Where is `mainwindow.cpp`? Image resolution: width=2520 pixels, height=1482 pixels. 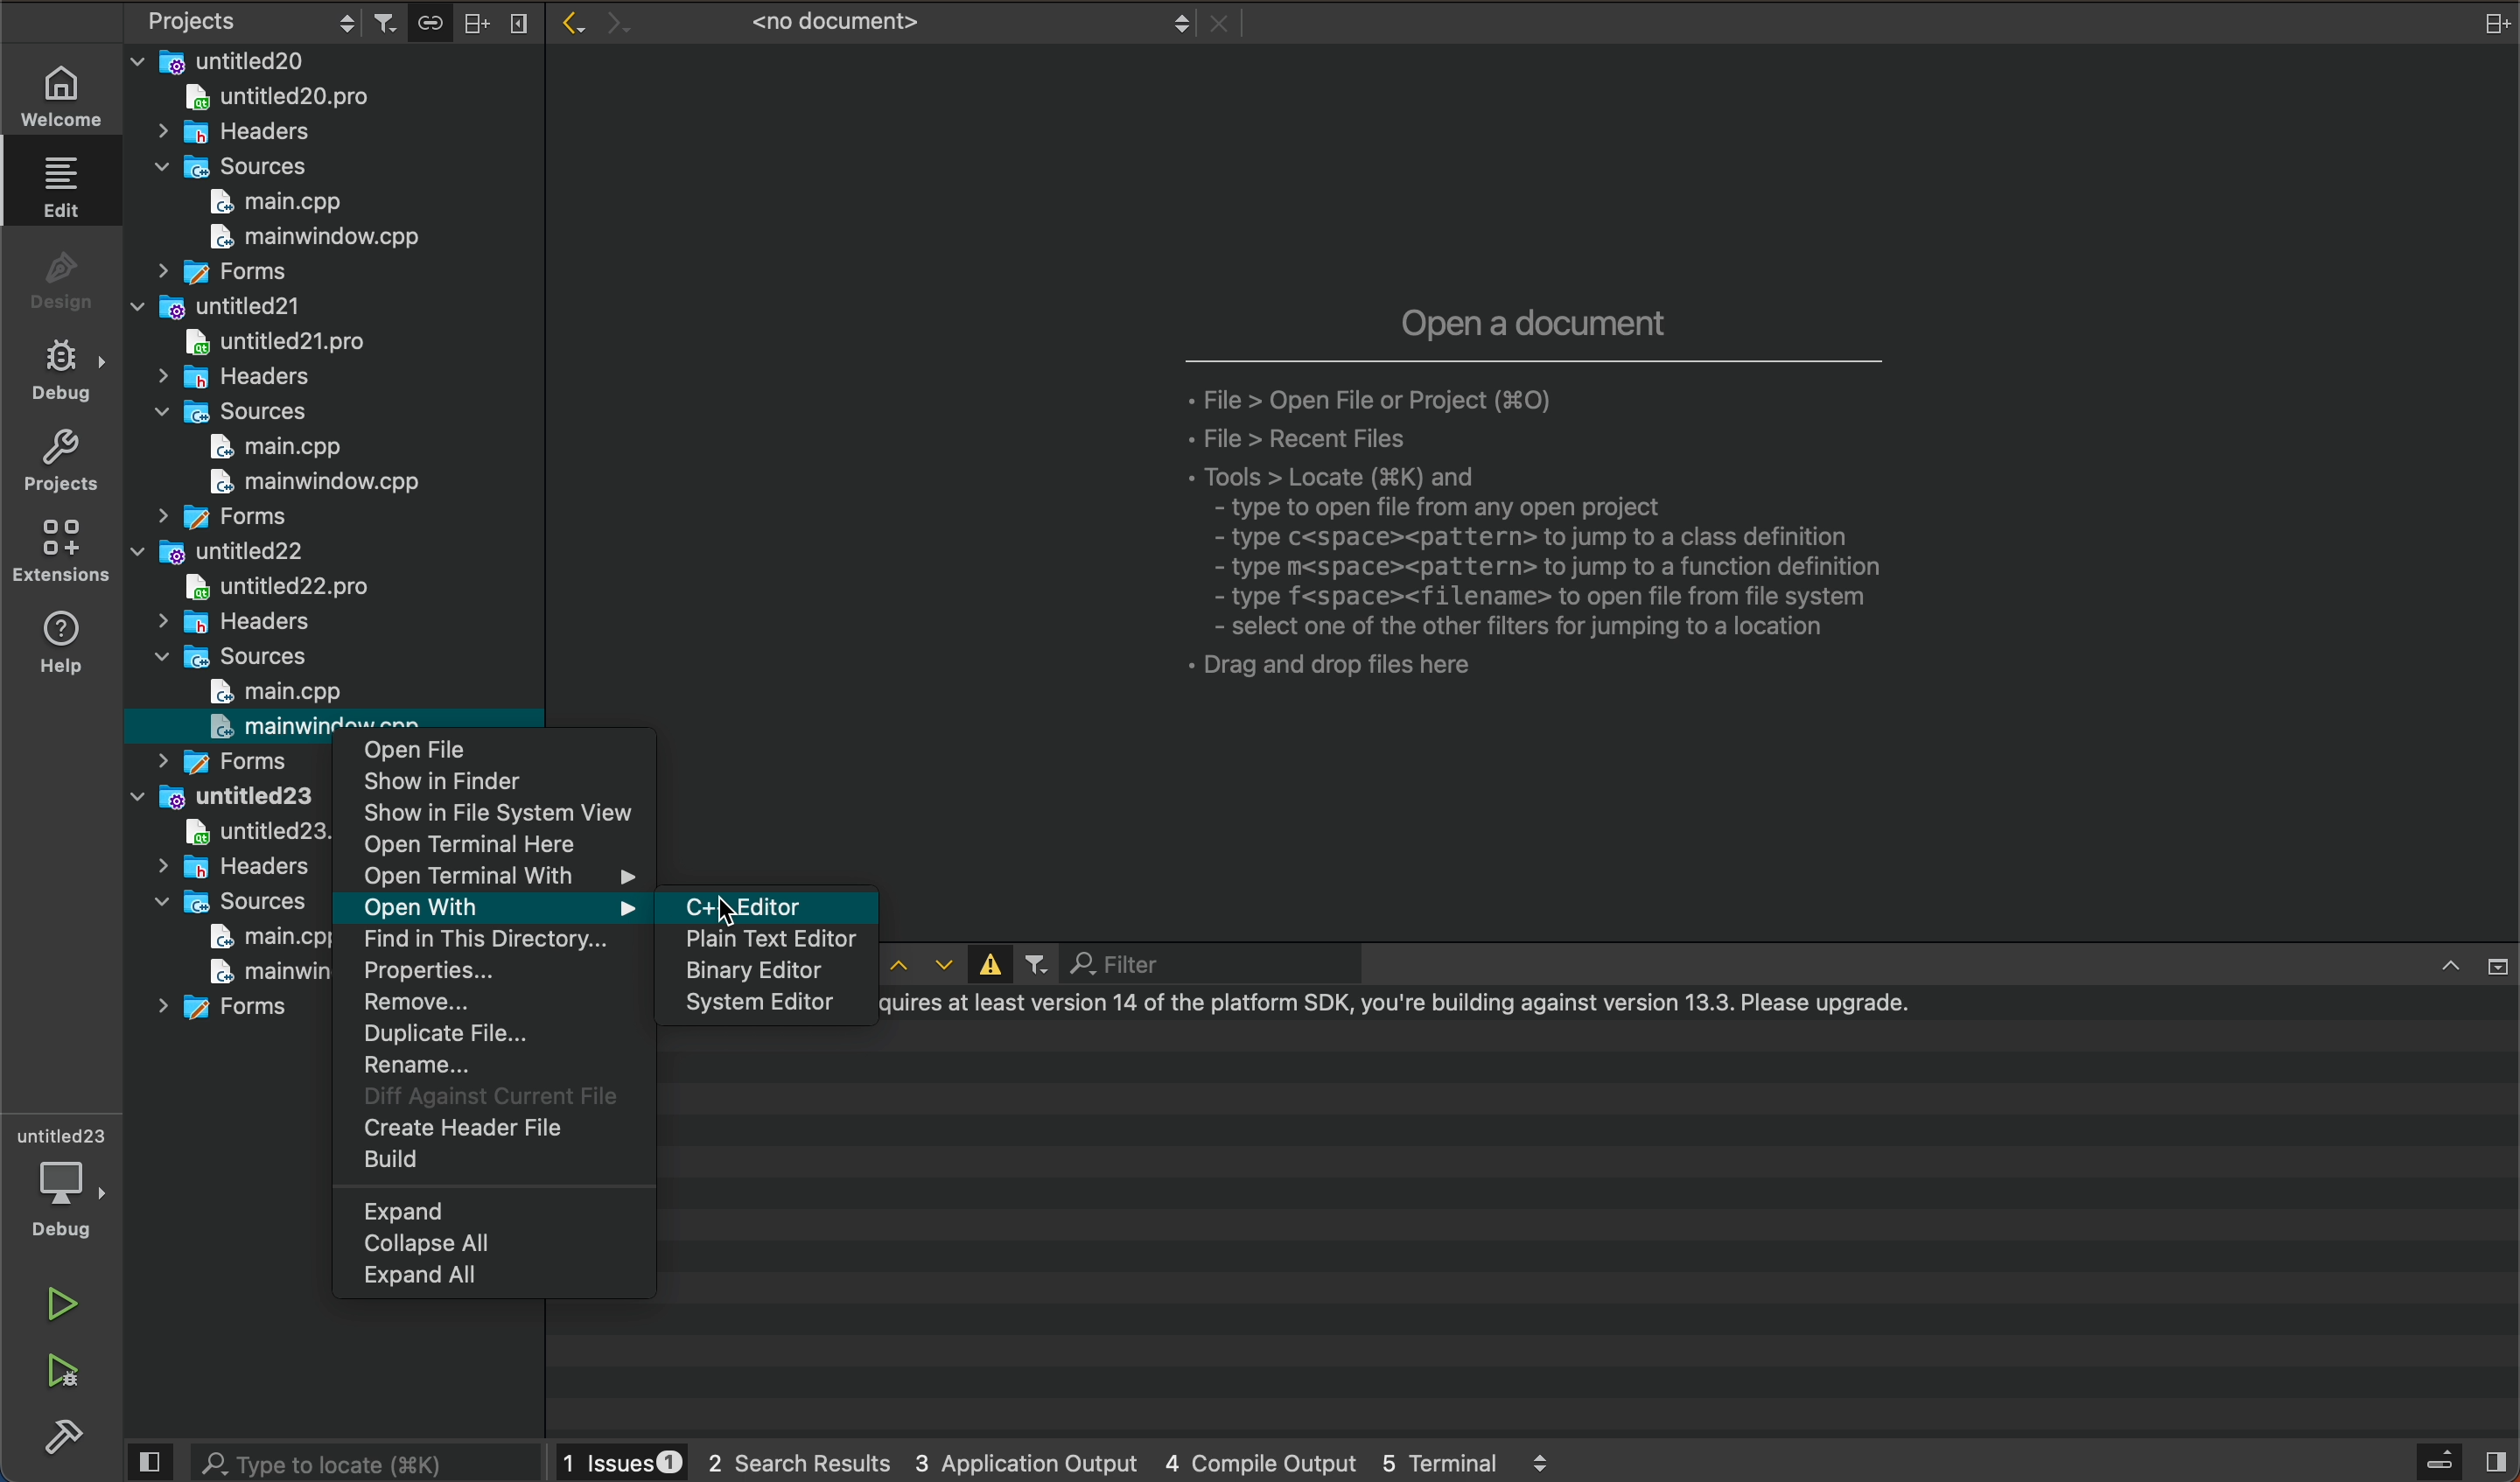 mainwindow.cpp is located at coordinates (248, 971).